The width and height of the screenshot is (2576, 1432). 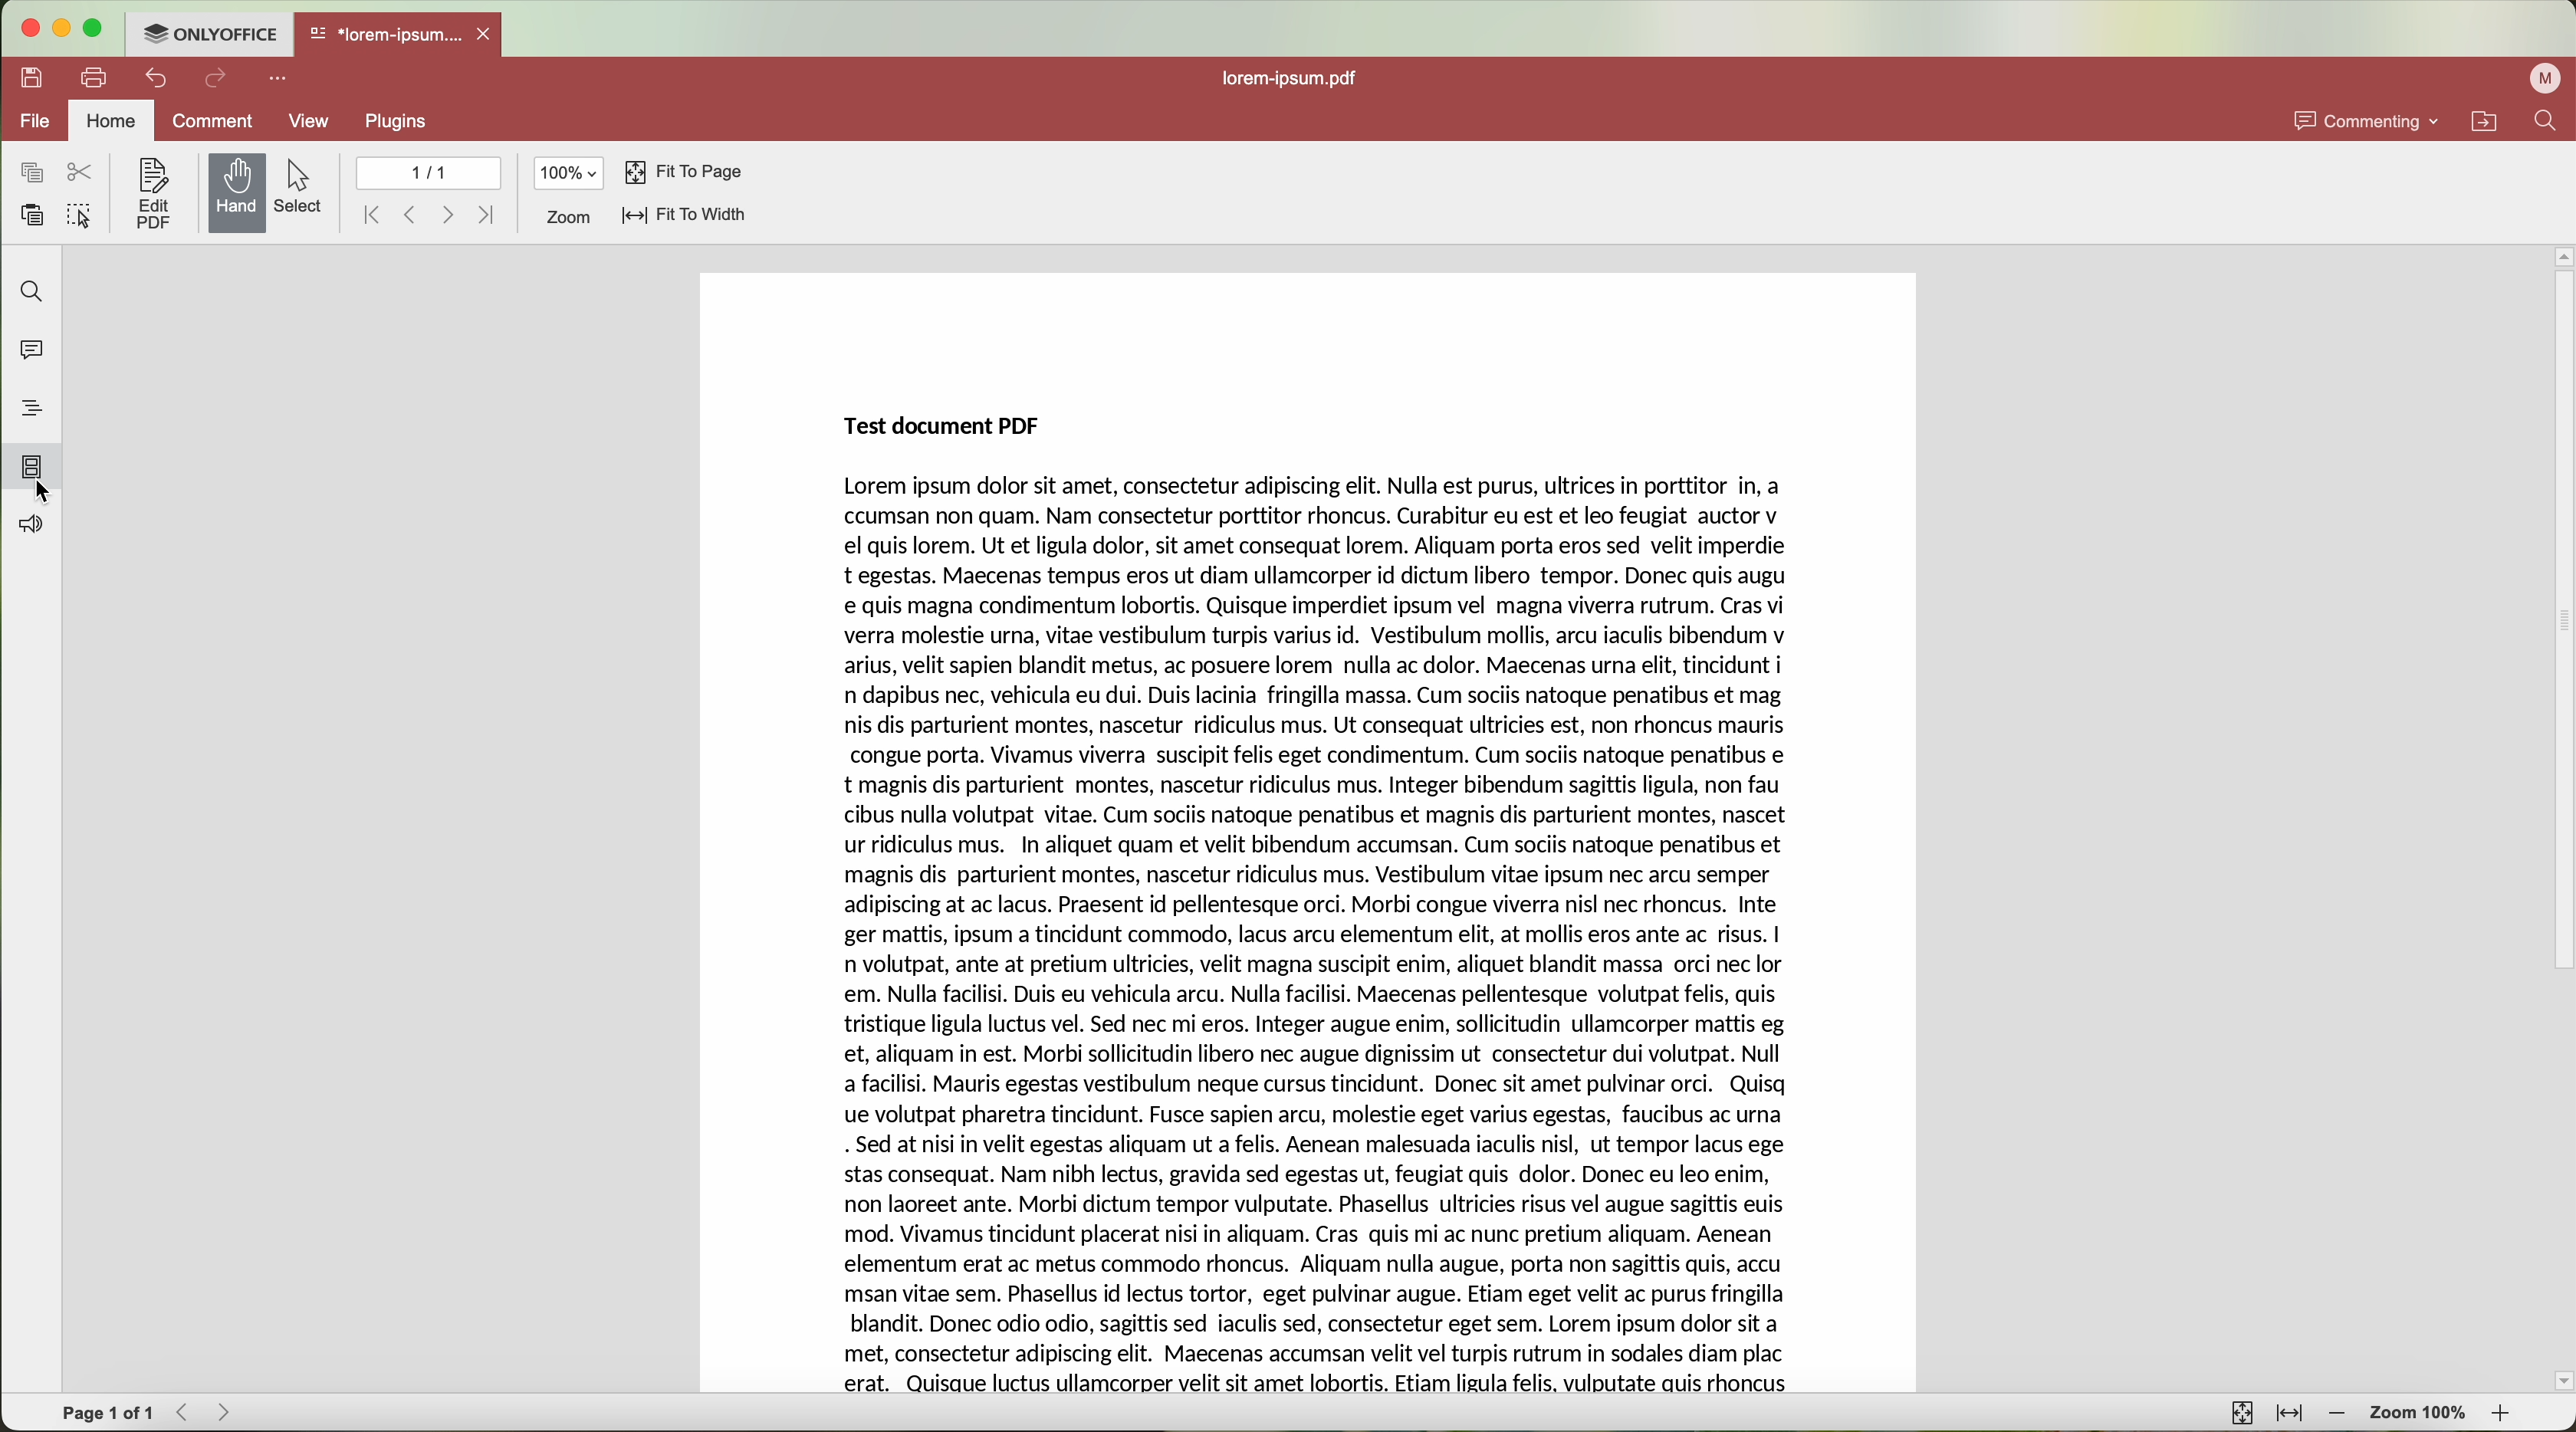 I want to click on paste, so click(x=24, y=215).